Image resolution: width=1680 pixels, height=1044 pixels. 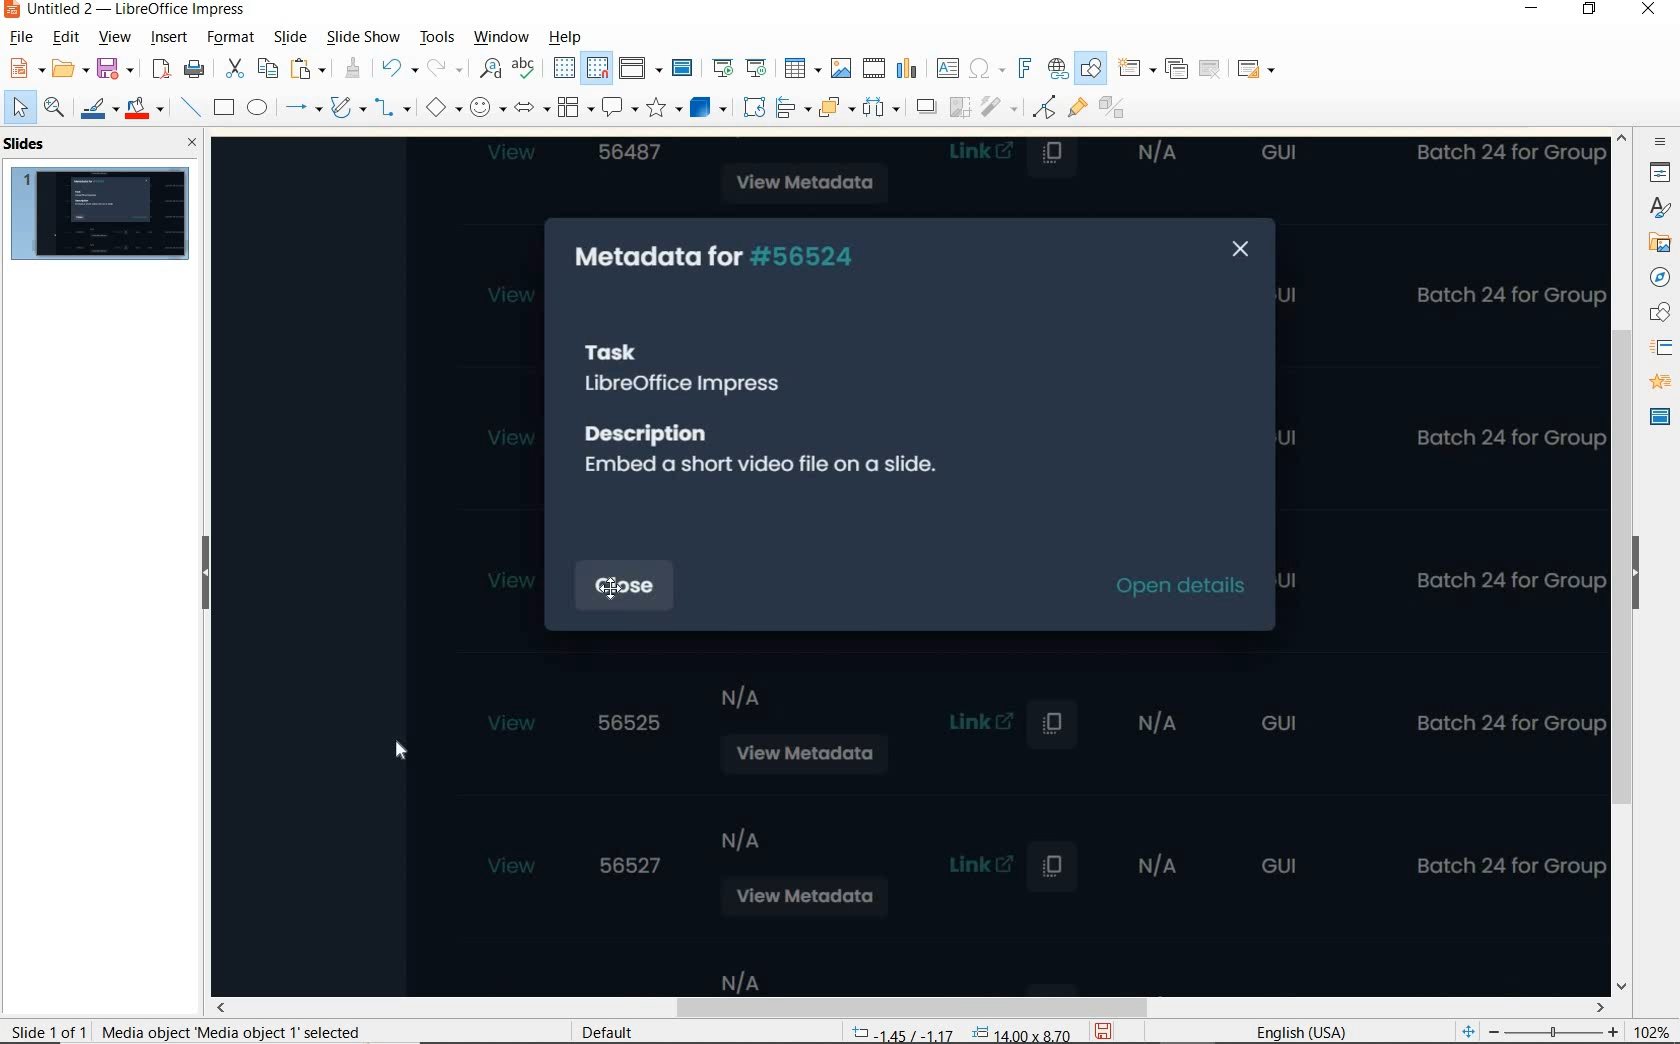 I want to click on icon, so click(x=997, y=109).